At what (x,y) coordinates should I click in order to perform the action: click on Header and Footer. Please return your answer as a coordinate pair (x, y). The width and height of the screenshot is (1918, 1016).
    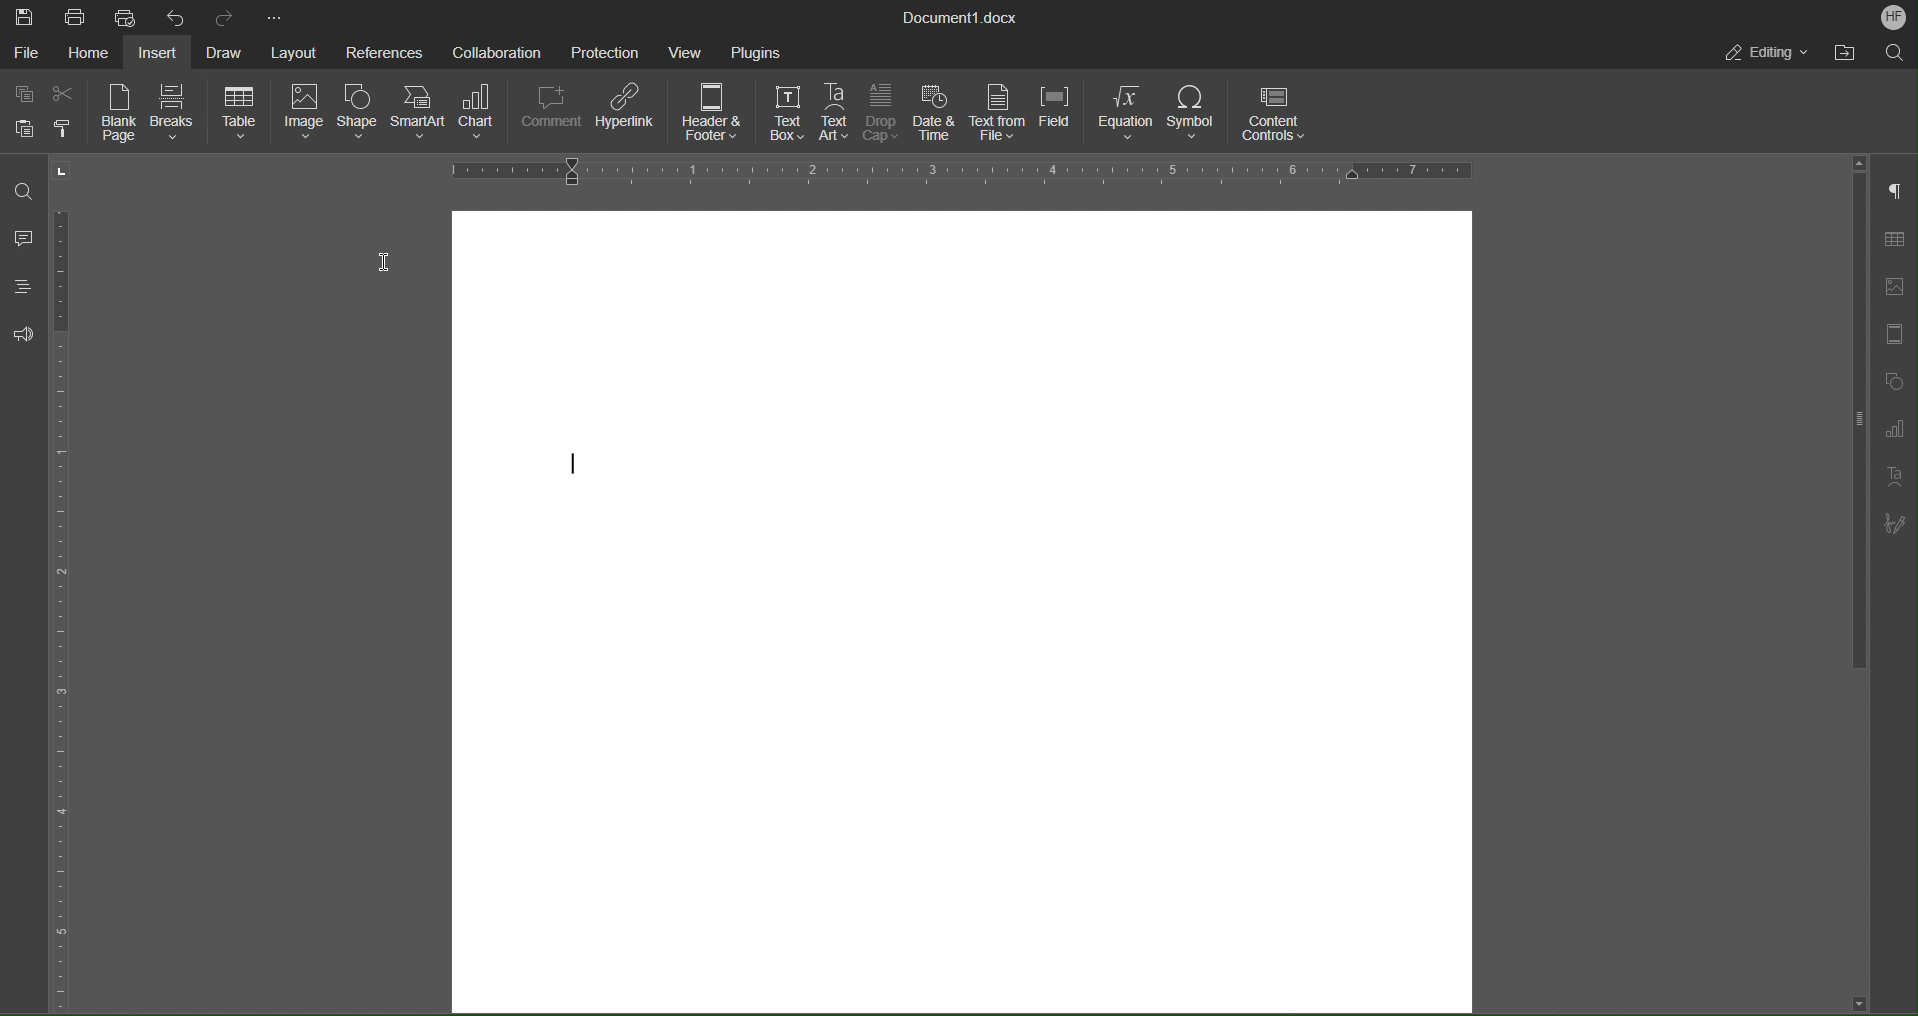
    Looking at the image, I should click on (715, 113).